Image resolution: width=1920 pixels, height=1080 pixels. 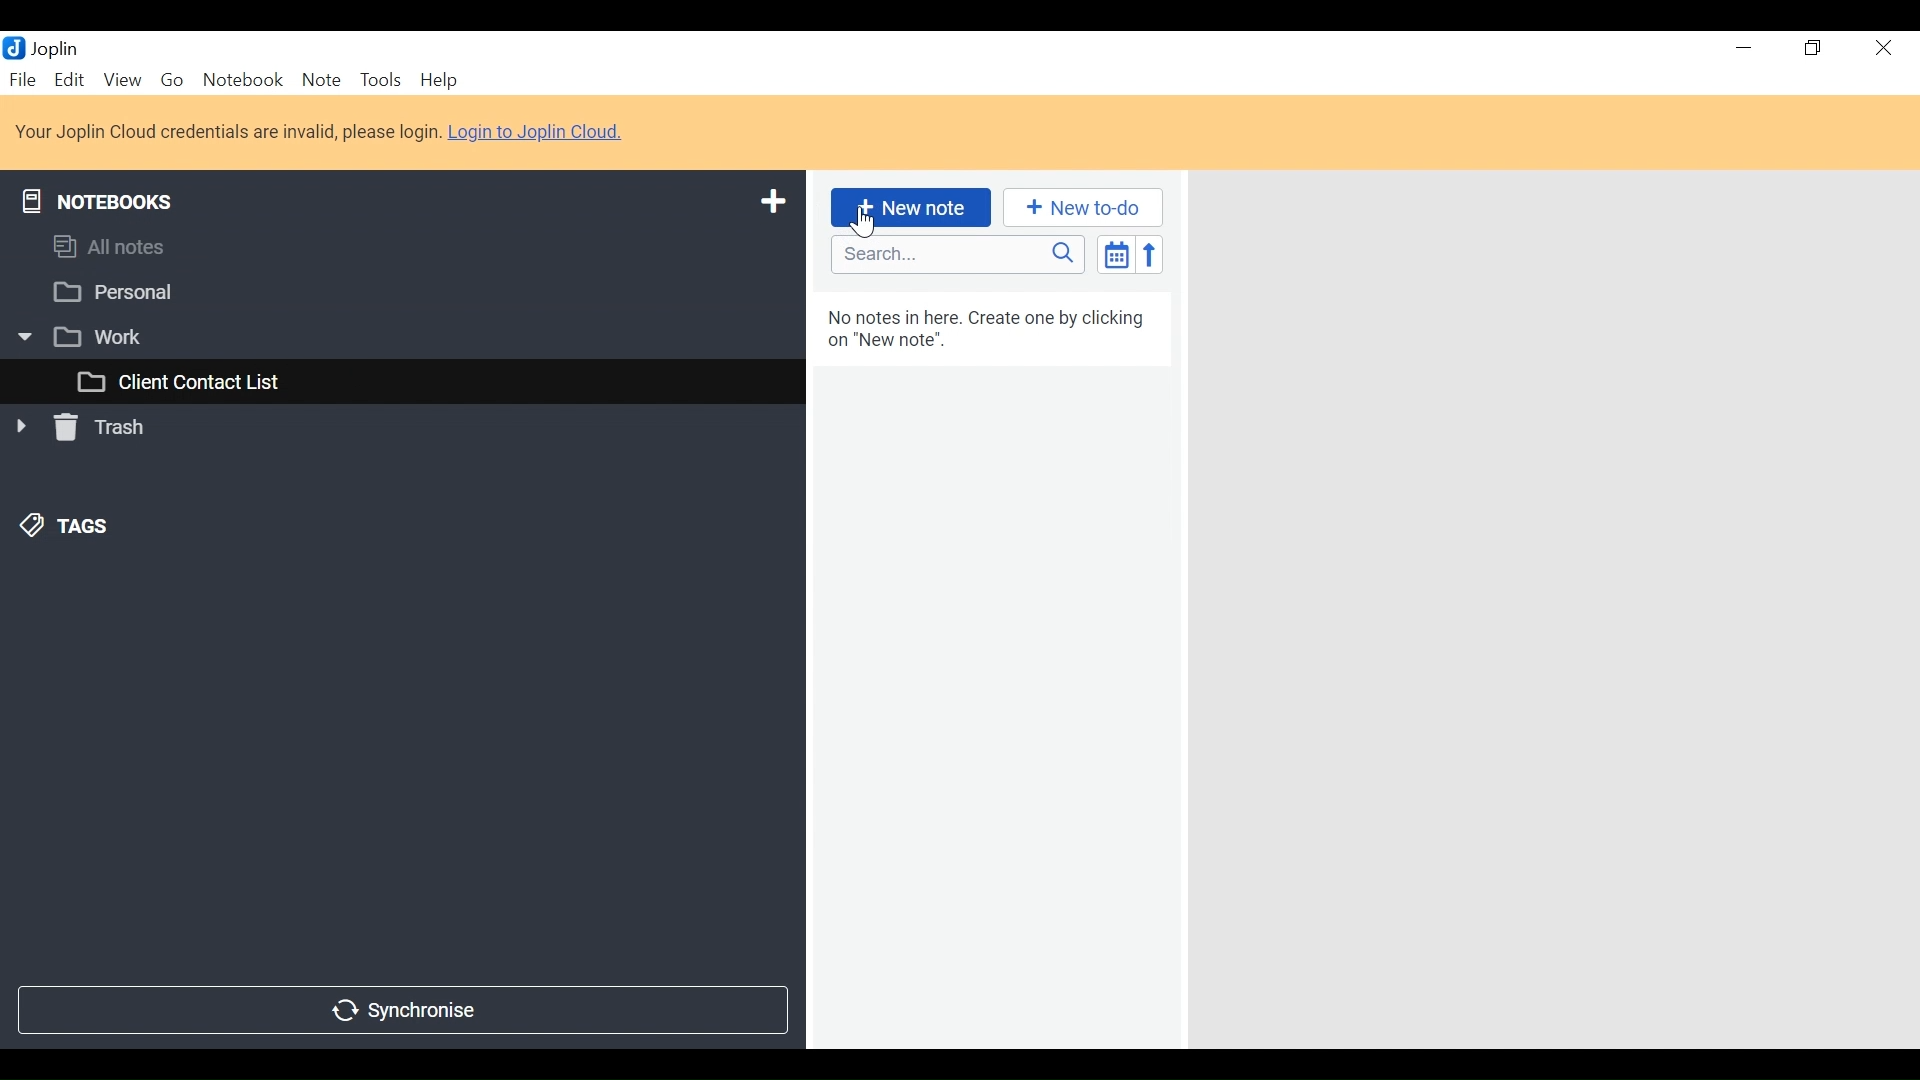 What do you see at coordinates (910, 208) in the screenshot?
I see `Add New Note` at bounding box center [910, 208].